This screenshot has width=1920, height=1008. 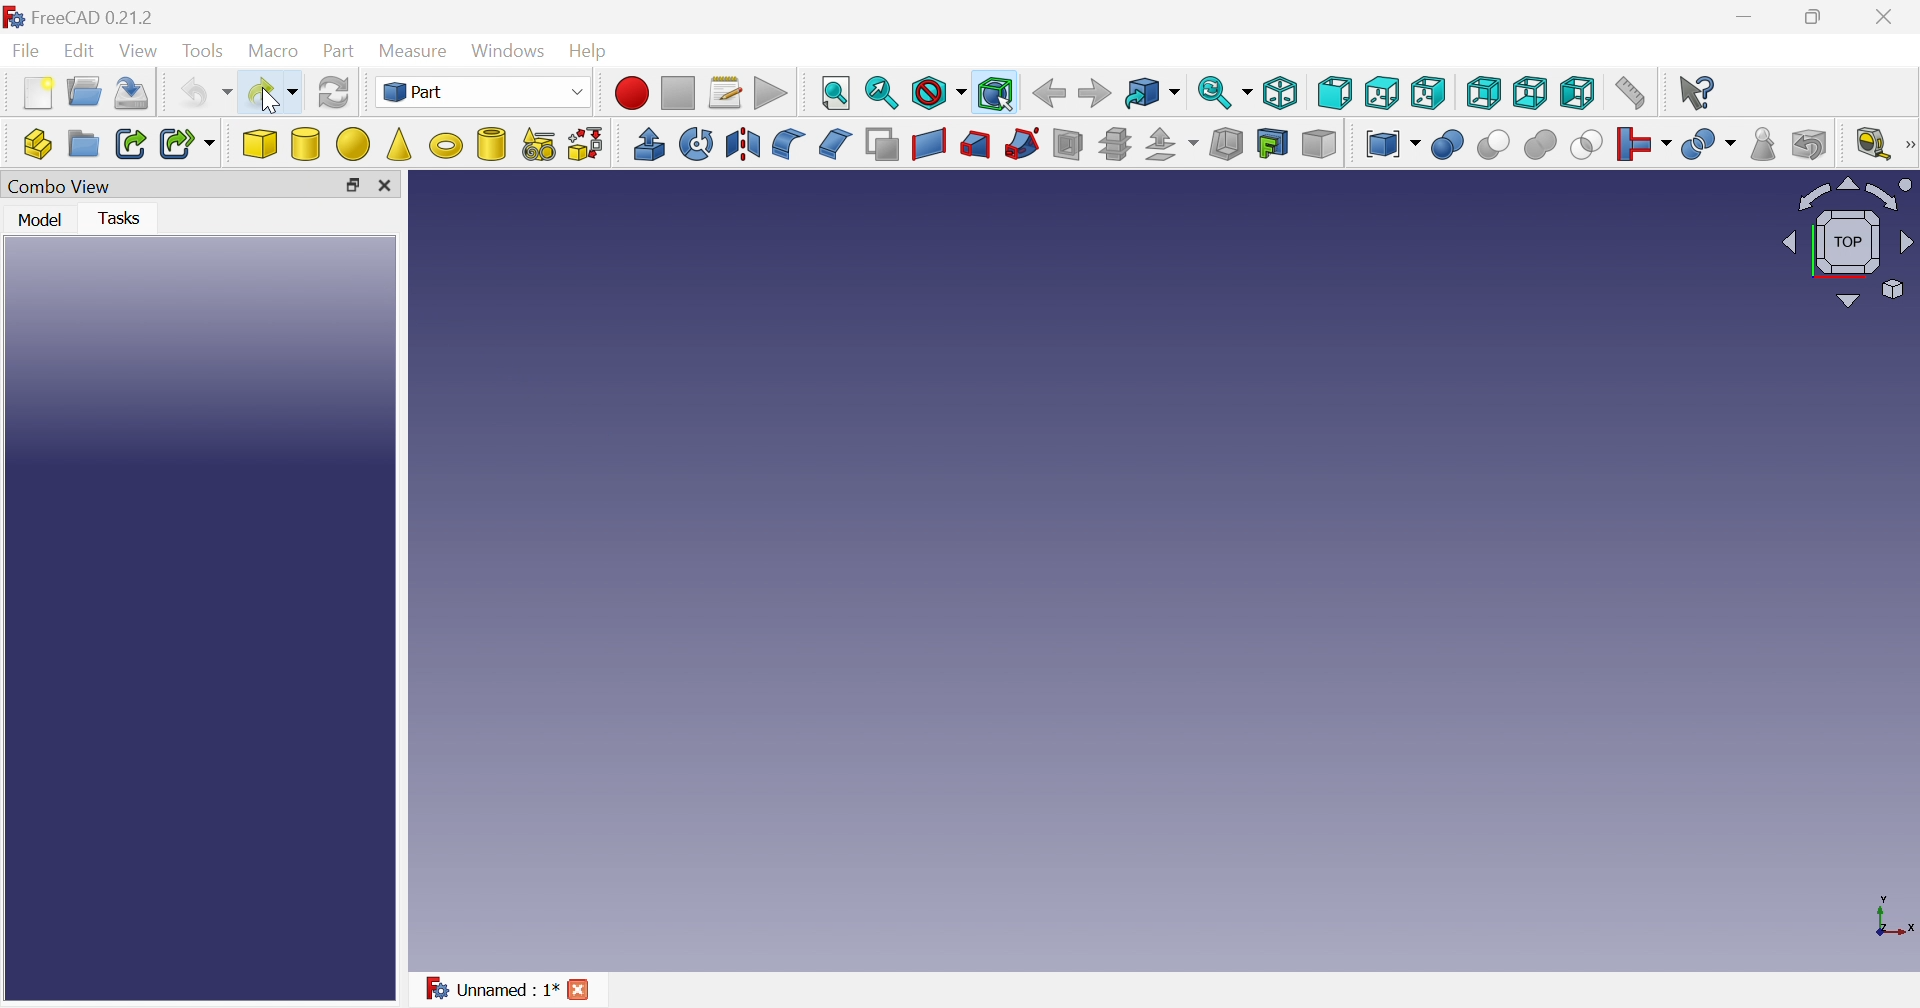 What do you see at coordinates (1697, 93) in the screenshot?
I see `What's this` at bounding box center [1697, 93].